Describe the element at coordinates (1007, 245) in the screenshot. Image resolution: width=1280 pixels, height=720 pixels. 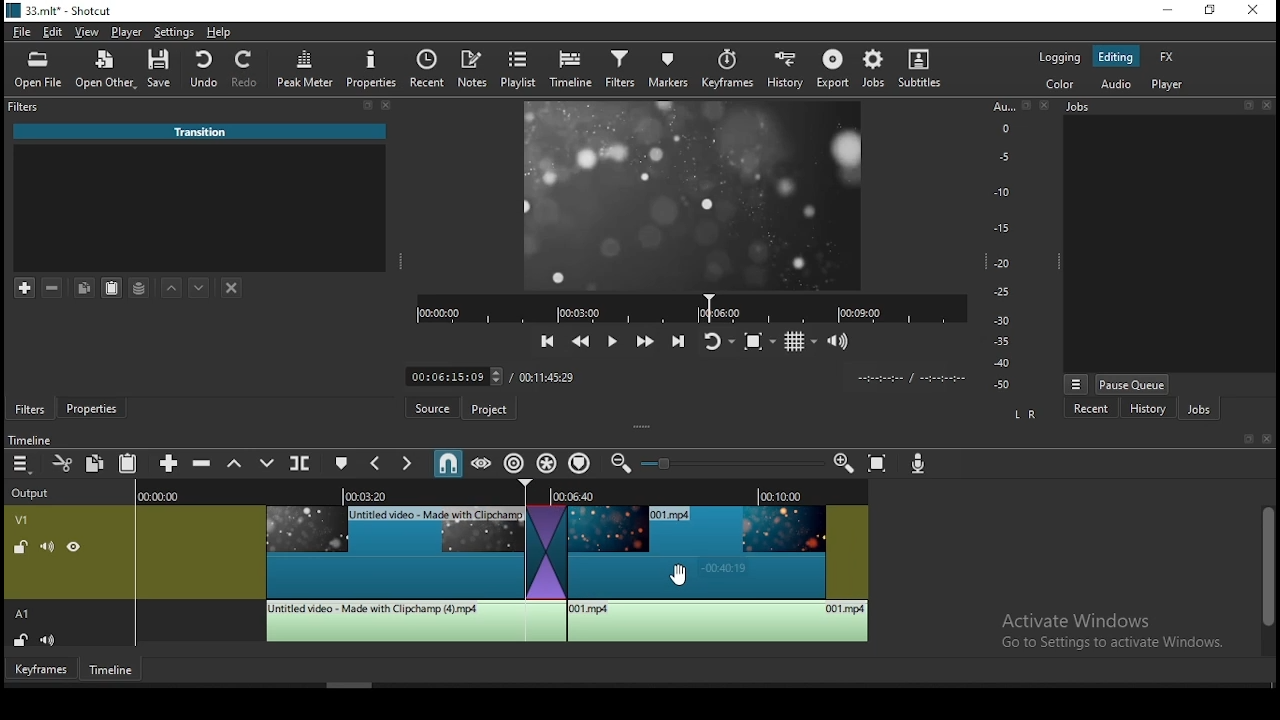
I see `scale` at that location.